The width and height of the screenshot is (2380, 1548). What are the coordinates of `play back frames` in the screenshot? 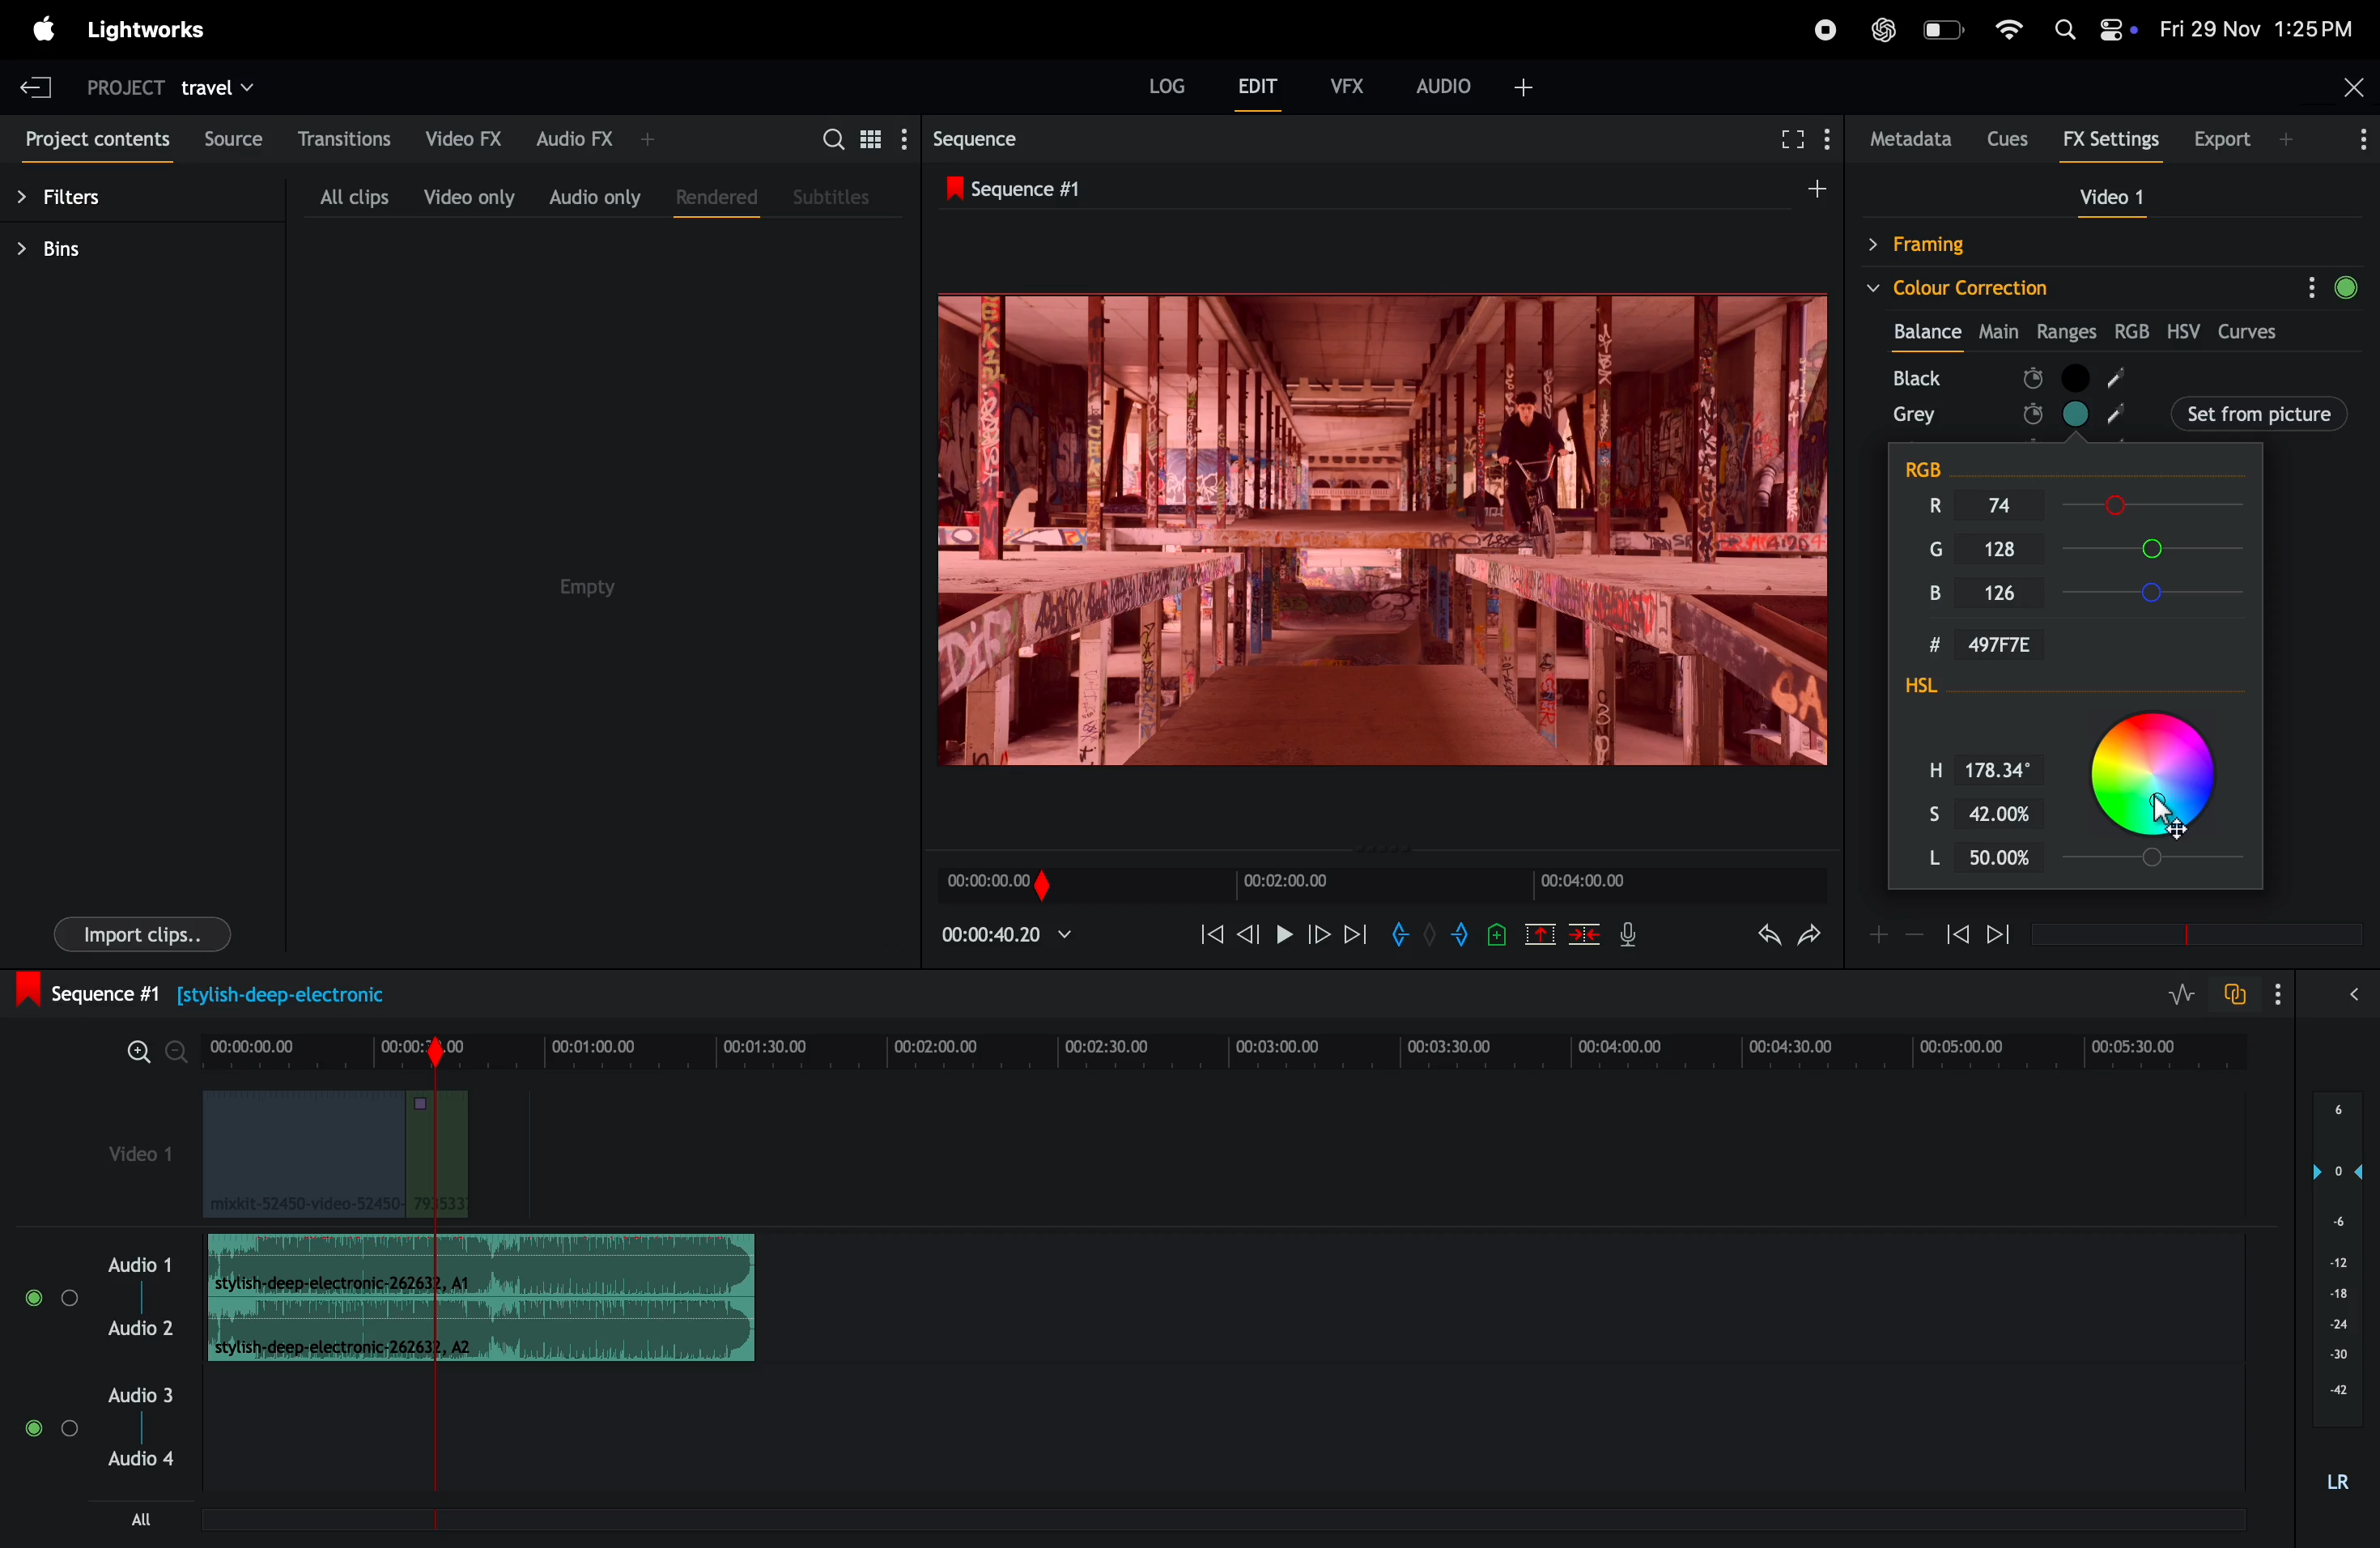 It's located at (1379, 529).